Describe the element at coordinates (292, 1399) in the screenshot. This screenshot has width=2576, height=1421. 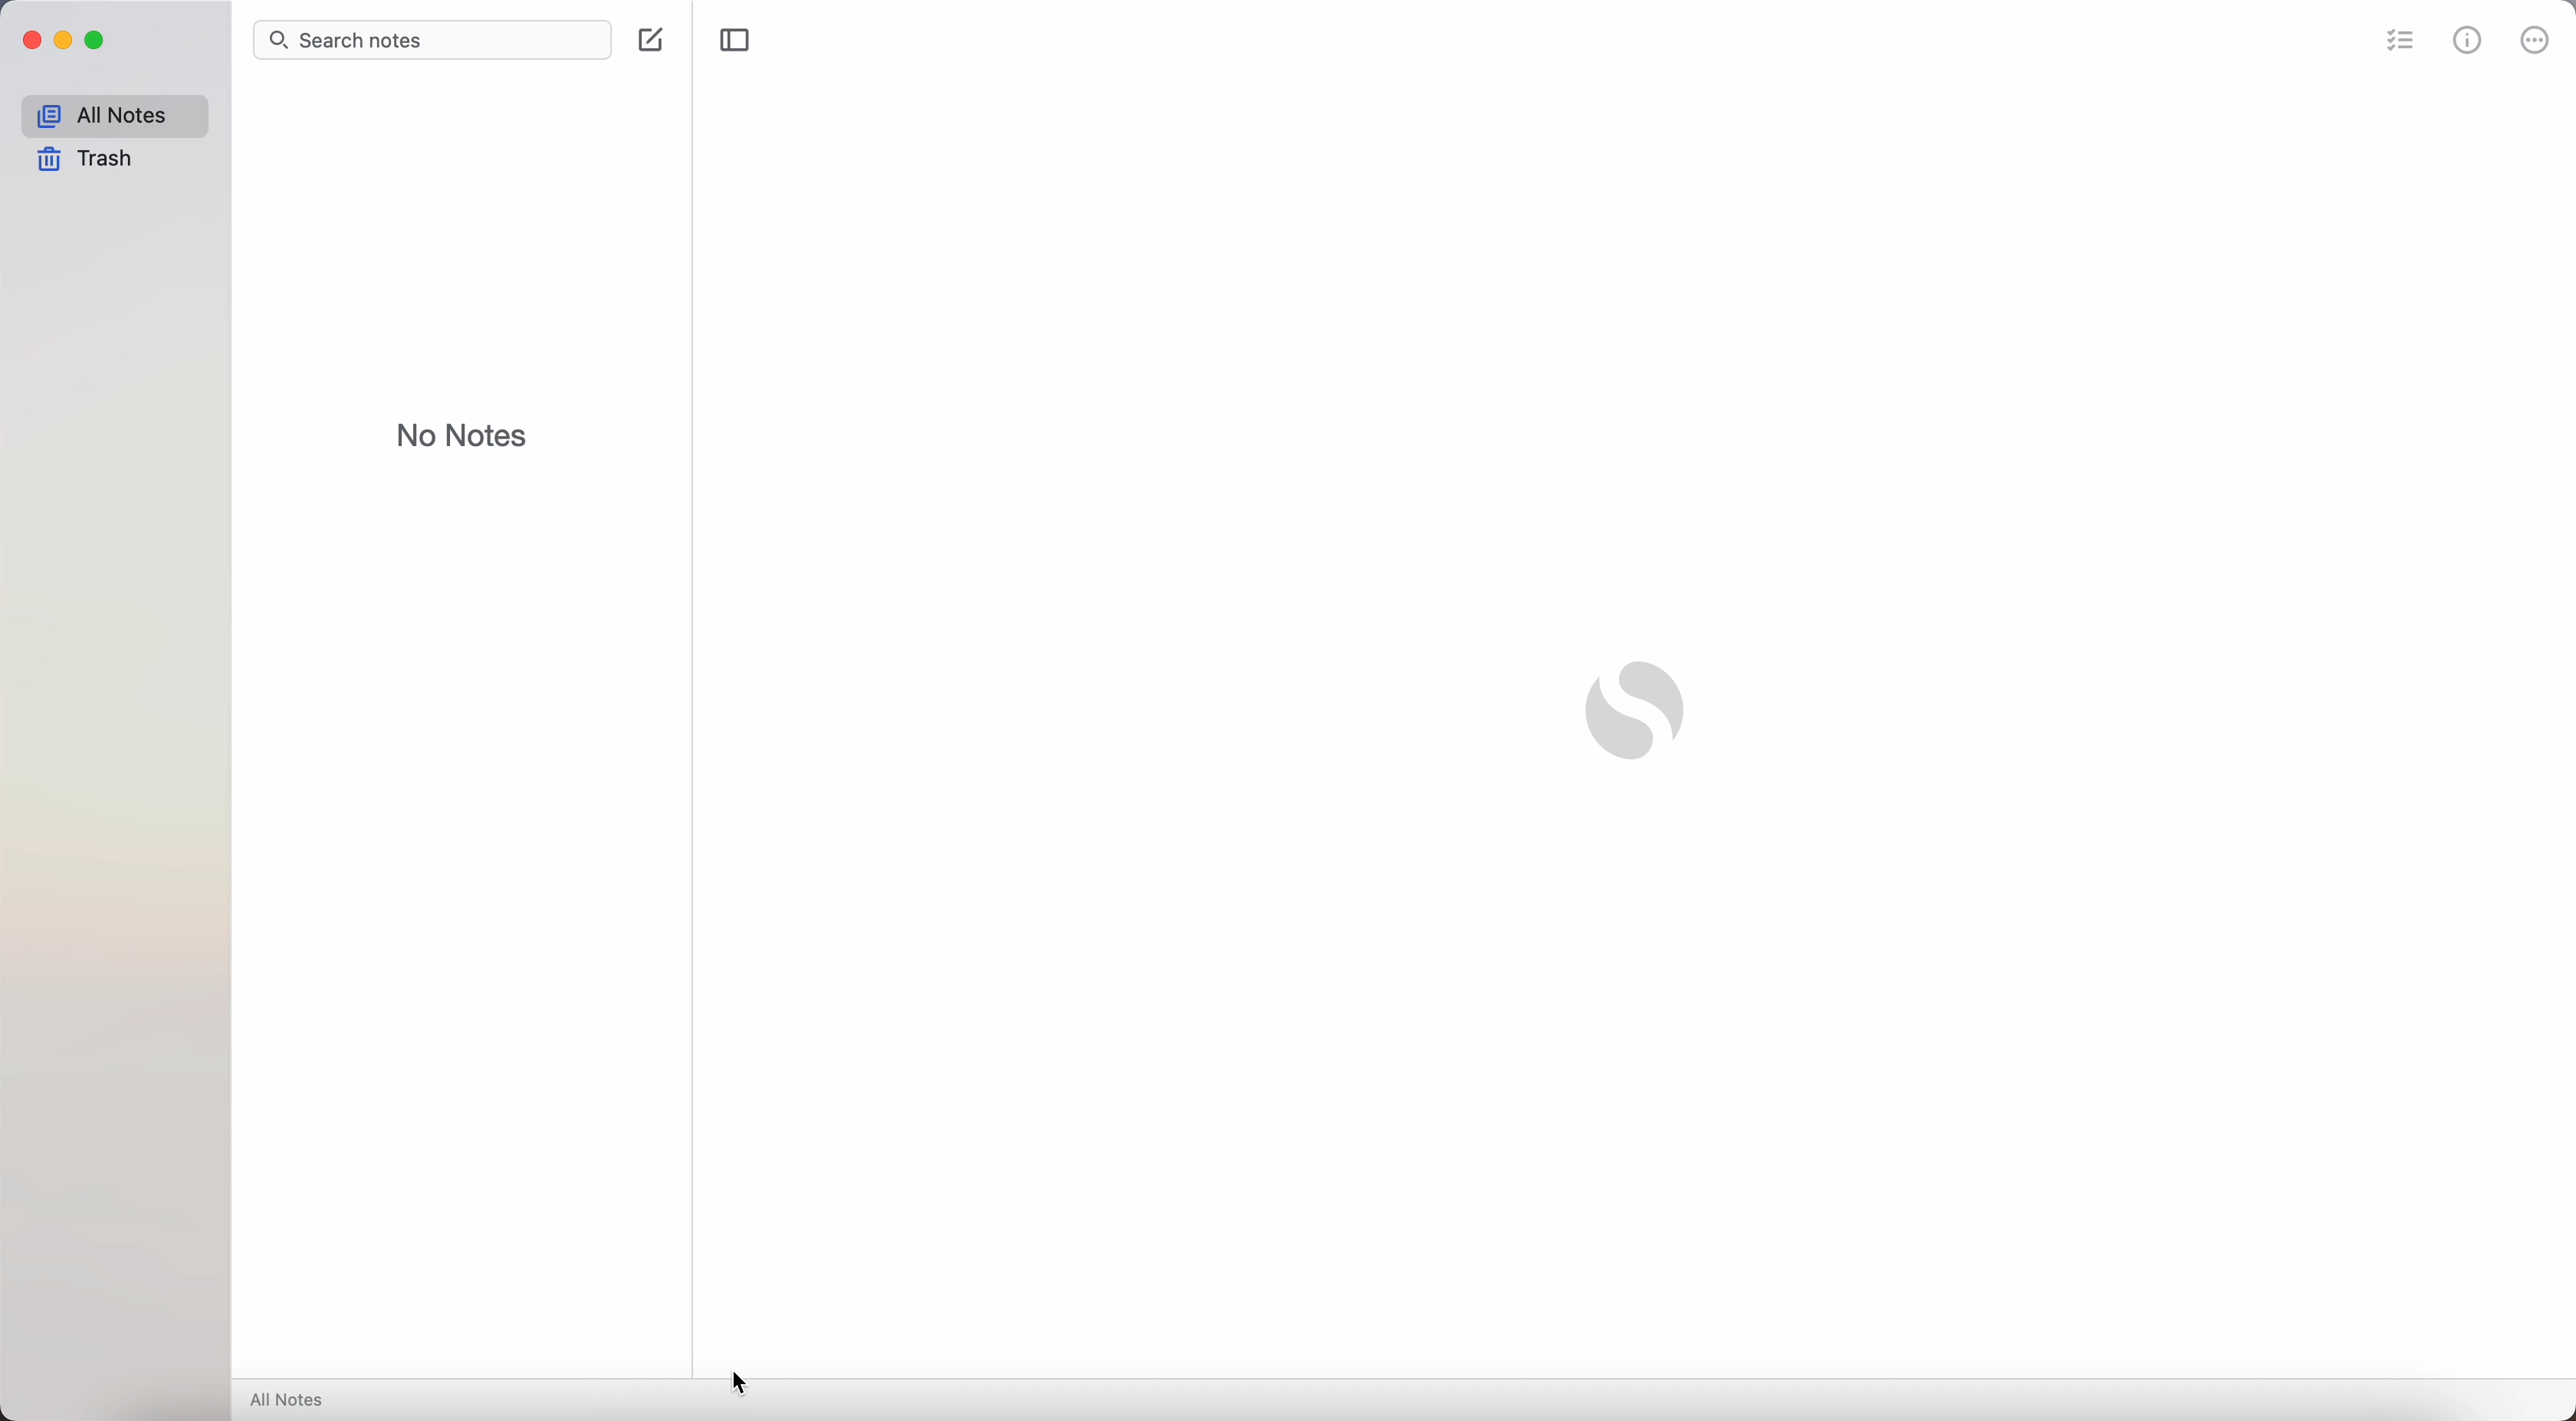
I see `all notes` at that location.